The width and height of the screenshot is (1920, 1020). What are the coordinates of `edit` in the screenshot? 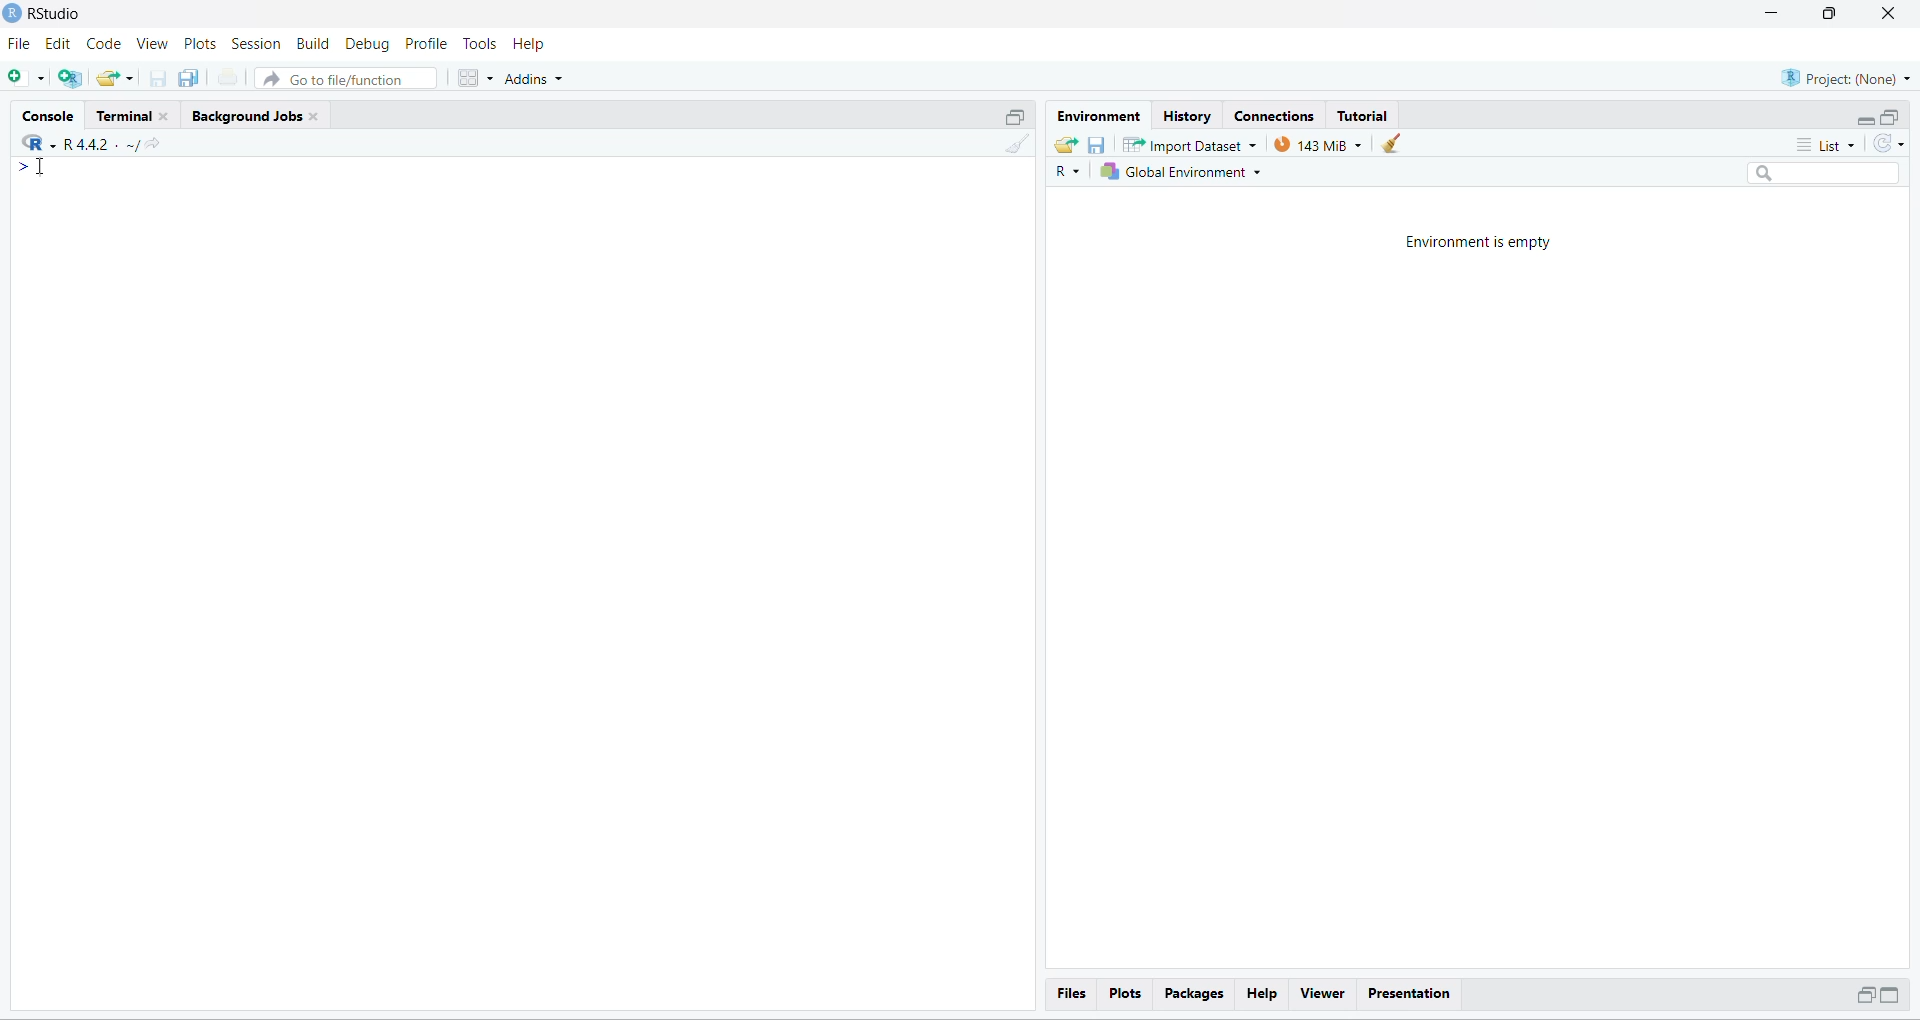 It's located at (58, 44).